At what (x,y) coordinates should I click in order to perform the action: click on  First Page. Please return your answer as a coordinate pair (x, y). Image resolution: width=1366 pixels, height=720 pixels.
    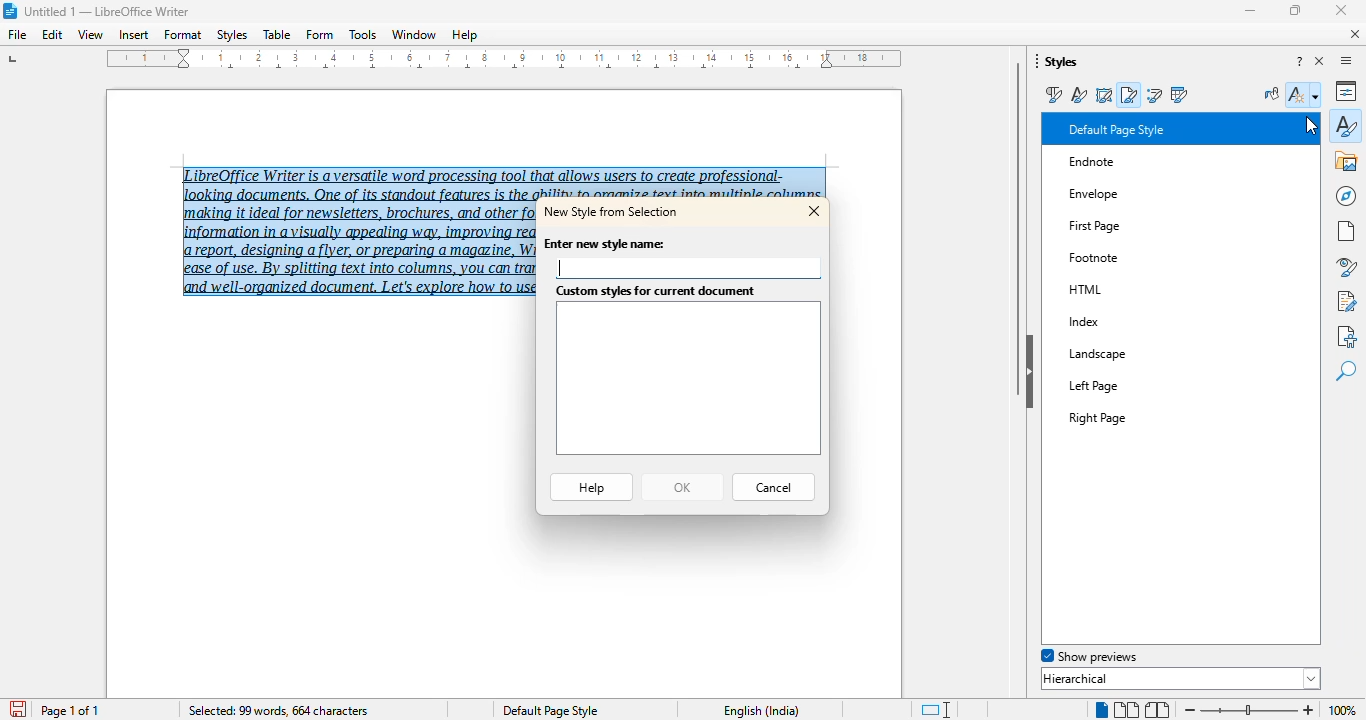
    Looking at the image, I should click on (1117, 221).